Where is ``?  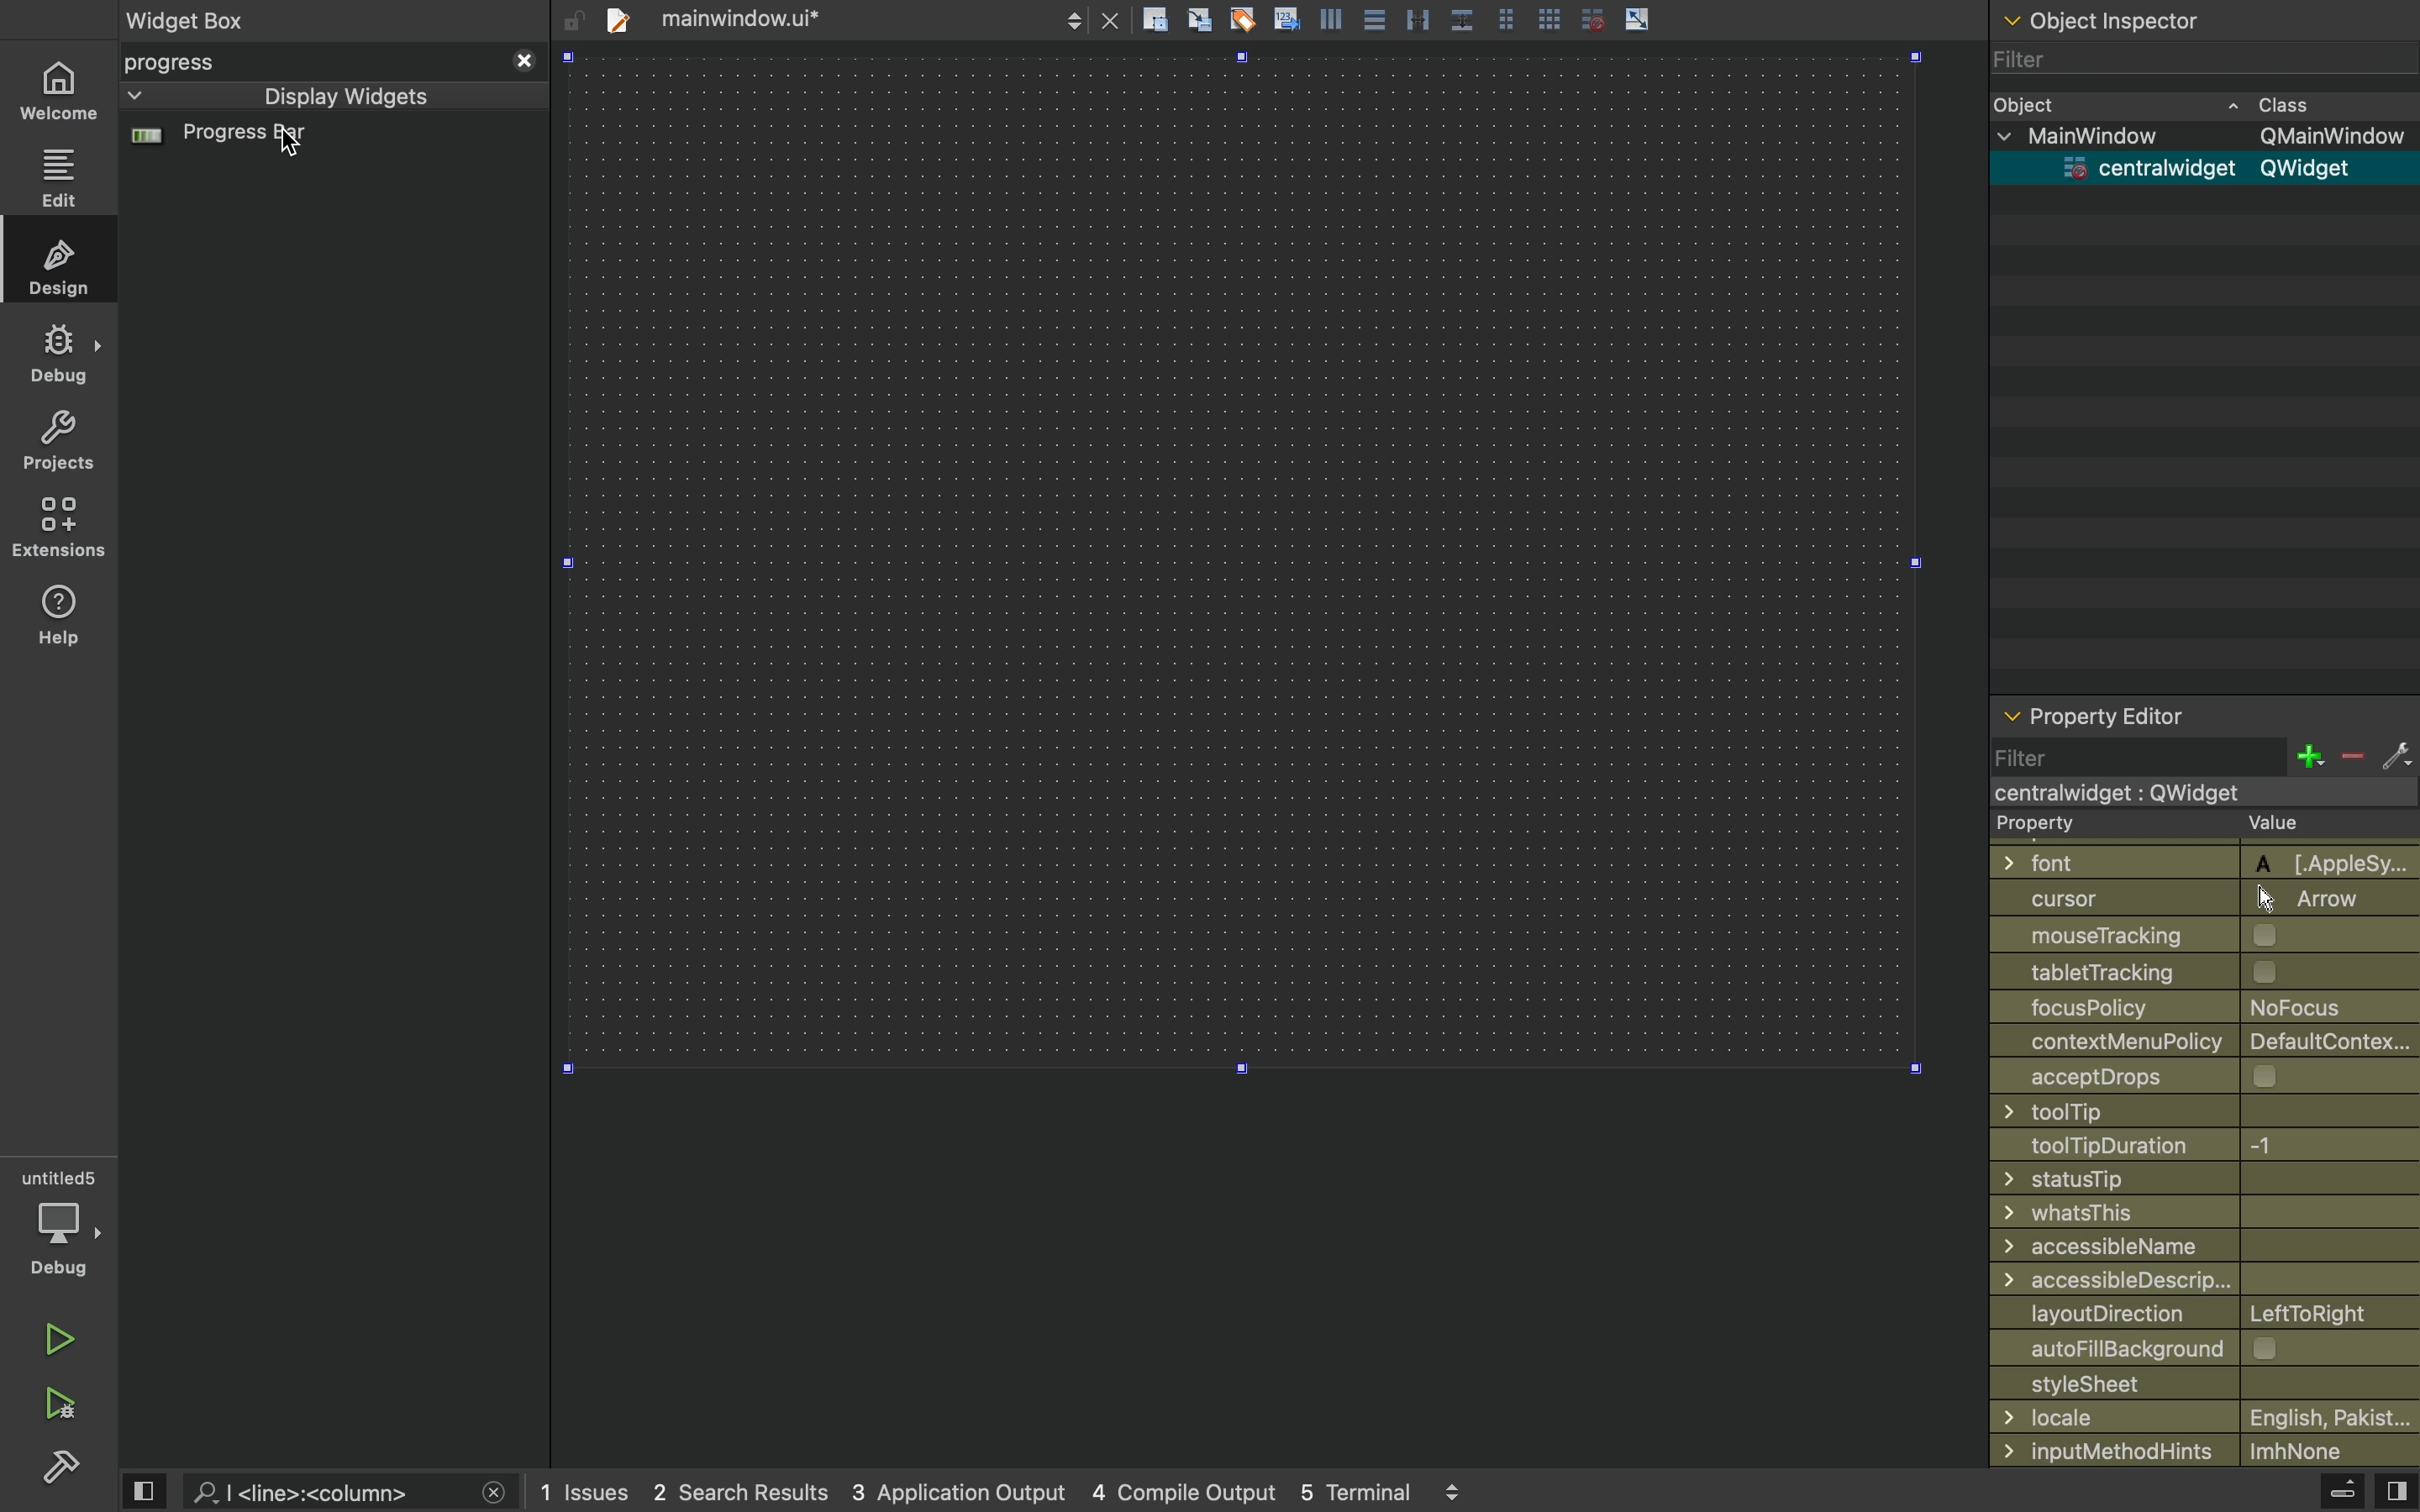  is located at coordinates (135, 1494).